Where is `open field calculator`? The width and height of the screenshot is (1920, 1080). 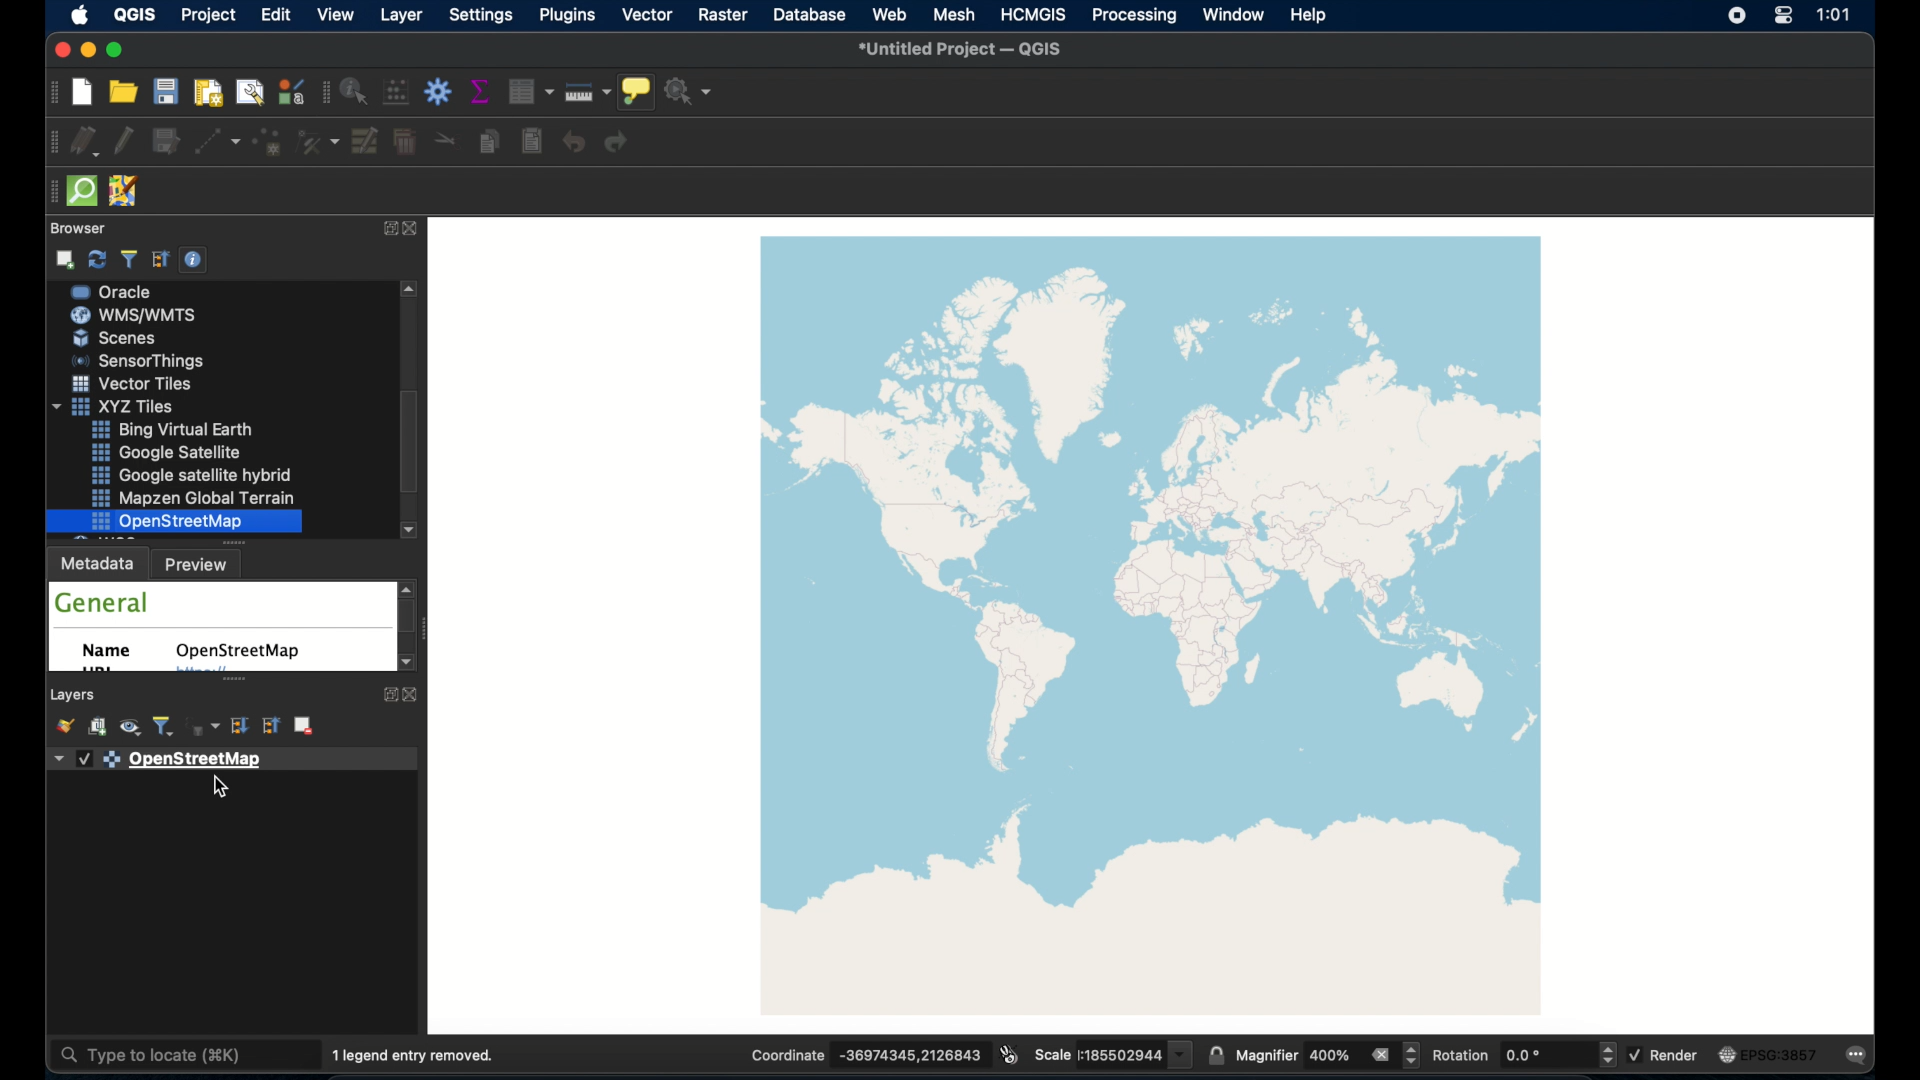
open field calculator is located at coordinates (396, 92).